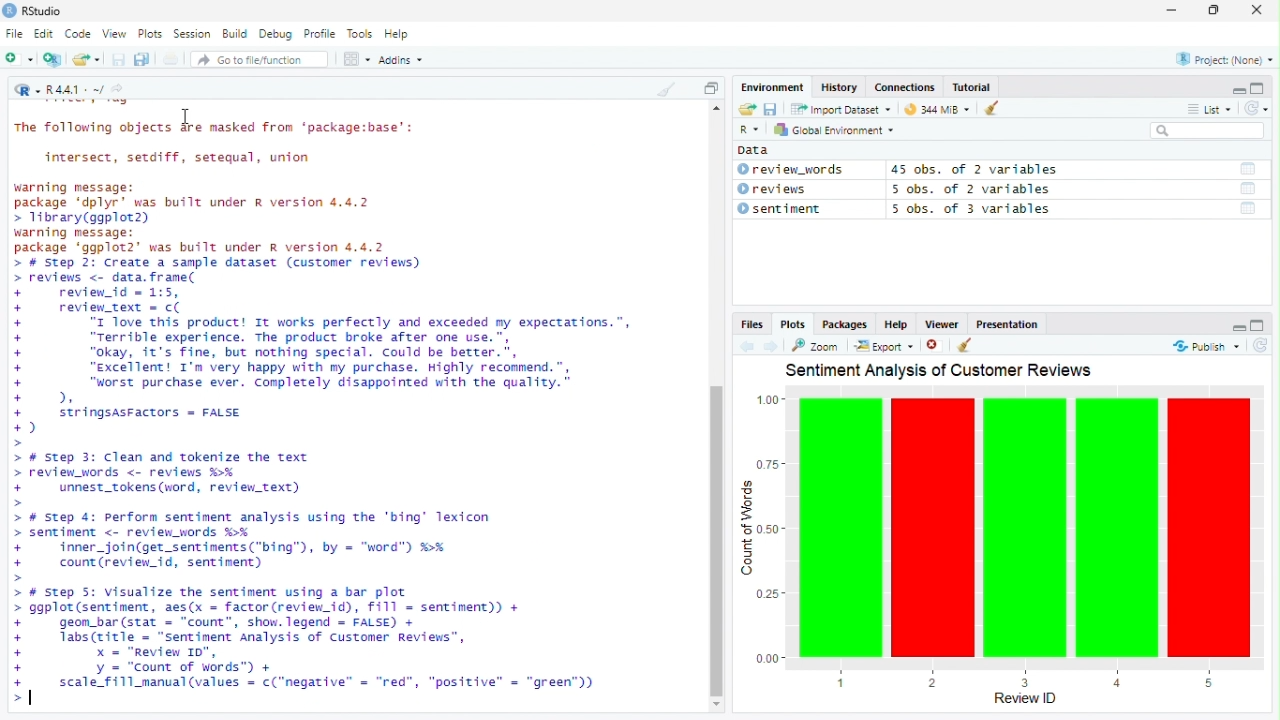 The height and width of the screenshot is (720, 1280). Describe the element at coordinates (978, 190) in the screenshot. I see `5 obs. of 2 variables` at that location.